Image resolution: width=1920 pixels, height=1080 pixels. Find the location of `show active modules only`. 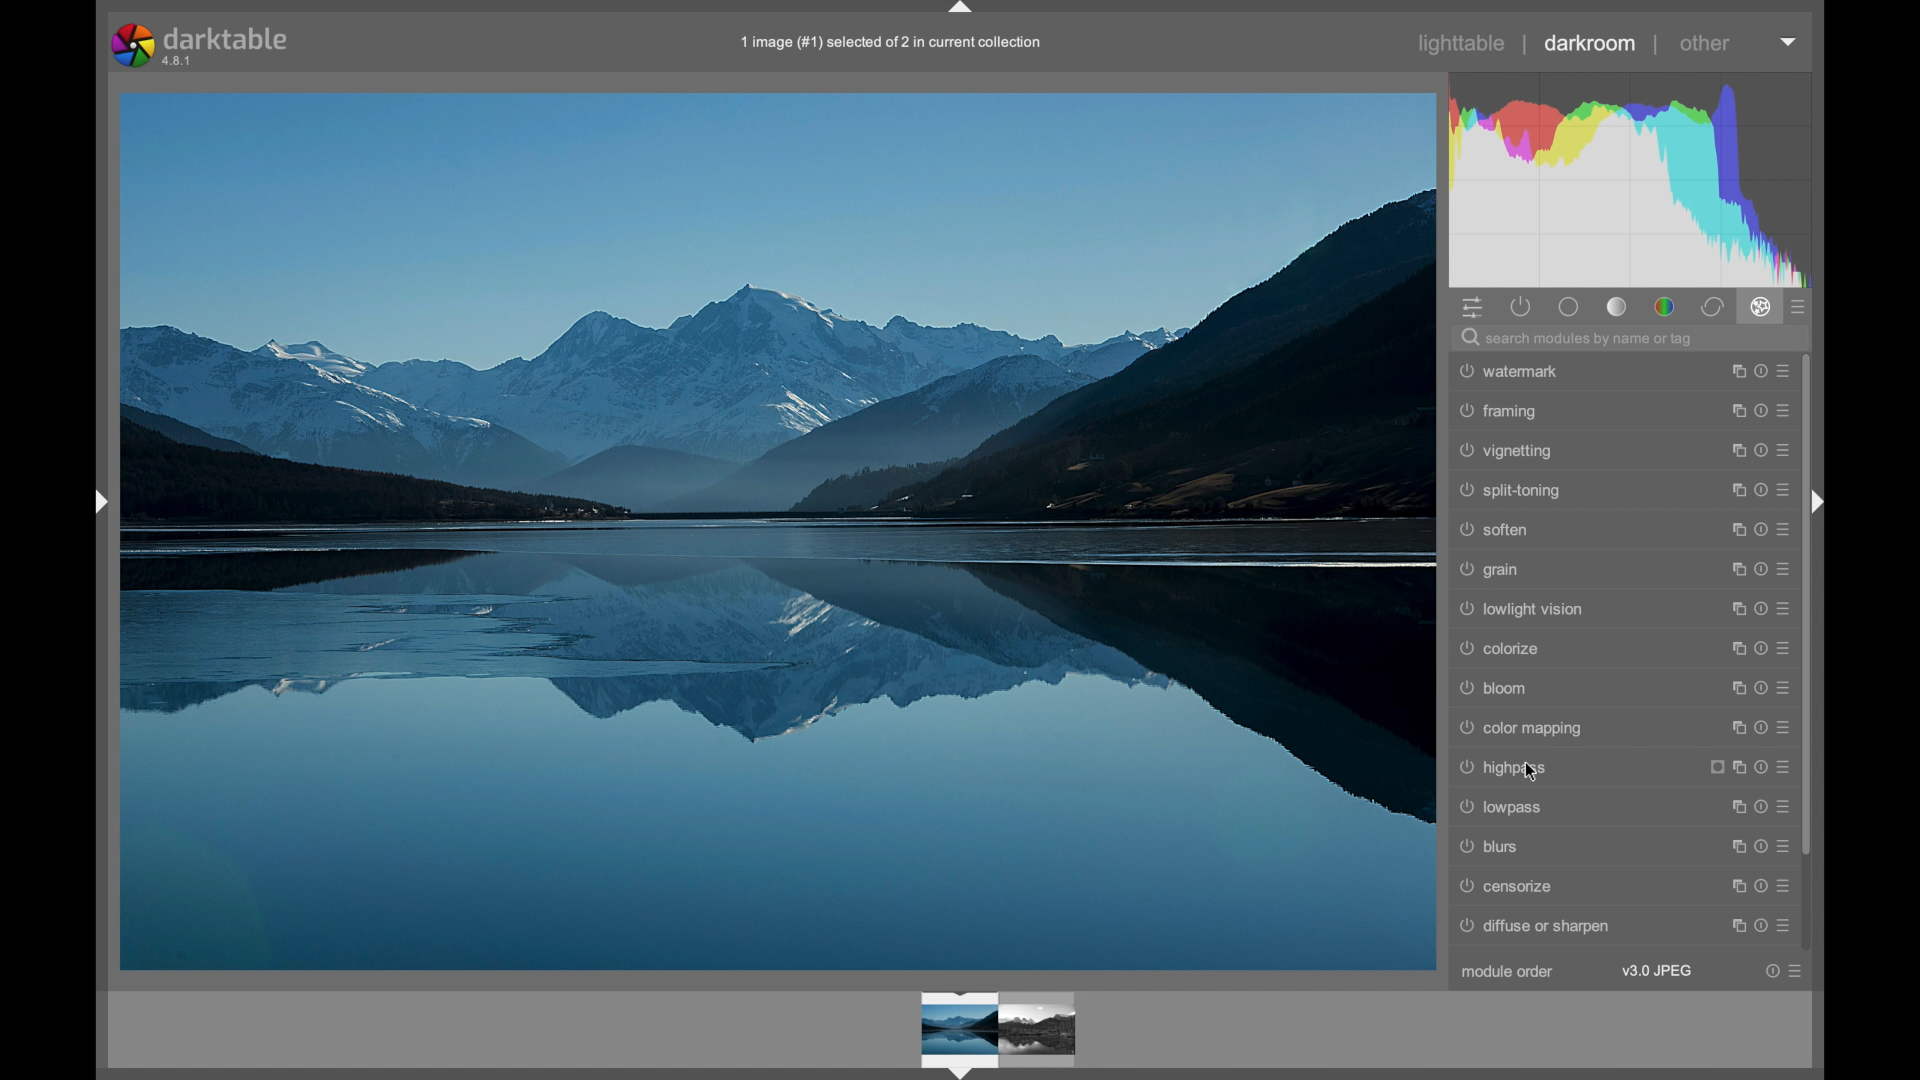

show active modules only is located at coordinates (1520, 307).